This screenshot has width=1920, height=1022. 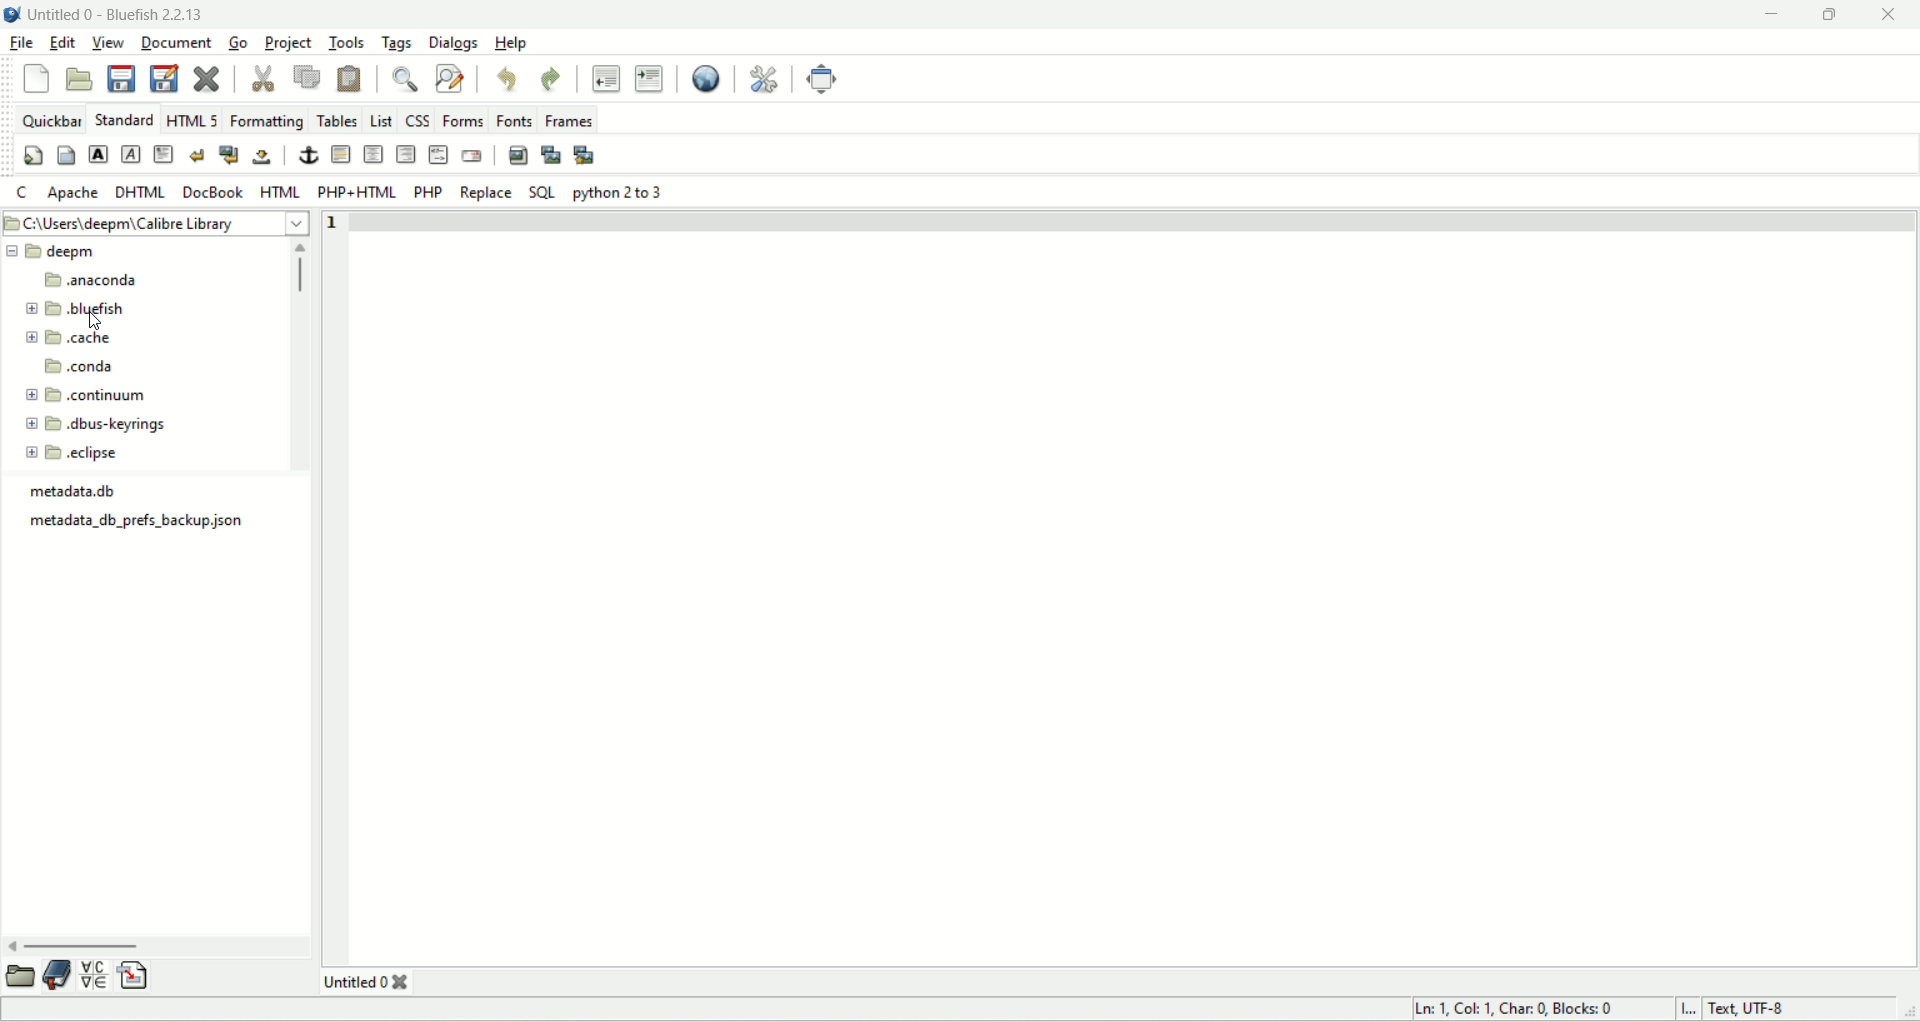 I want to click on title, so click(x=379, y=981).